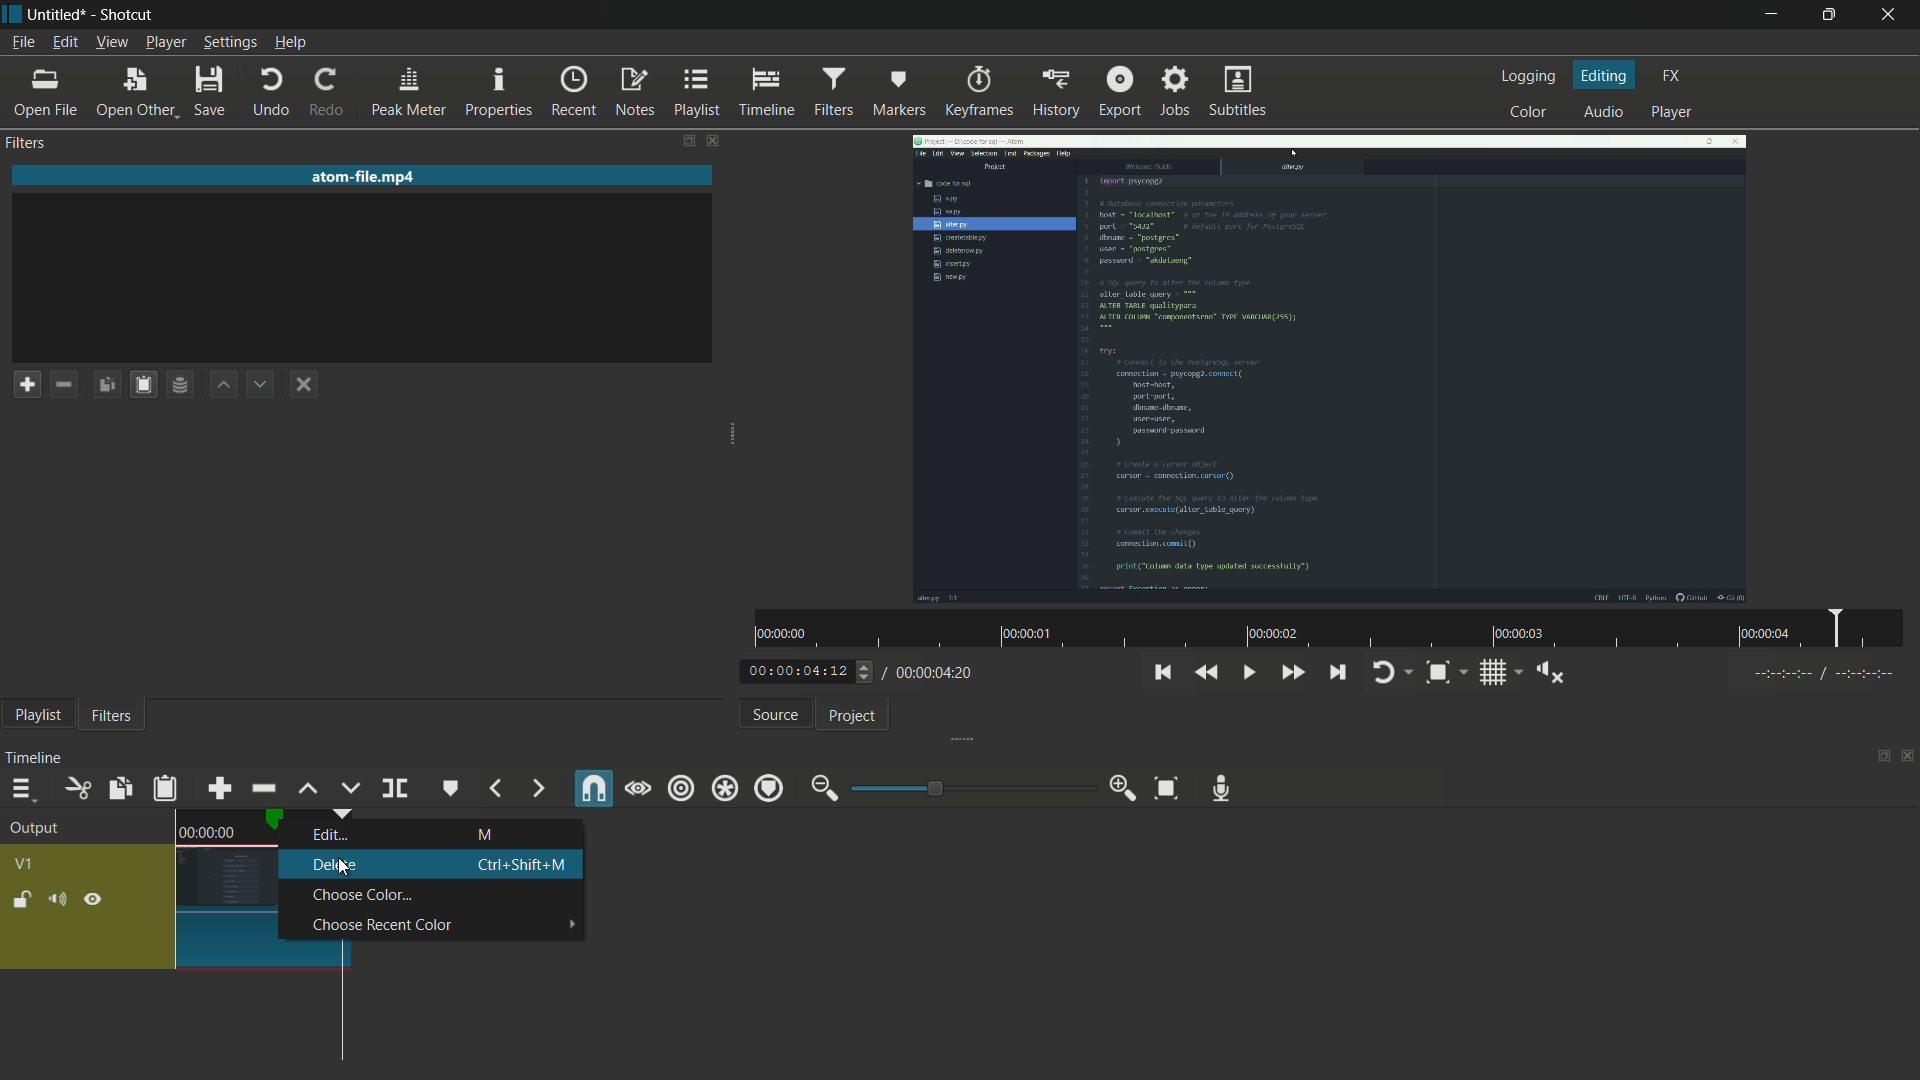  Describe the element at coordinates (308, 790) in the screenshot. I see `lift` at that location.